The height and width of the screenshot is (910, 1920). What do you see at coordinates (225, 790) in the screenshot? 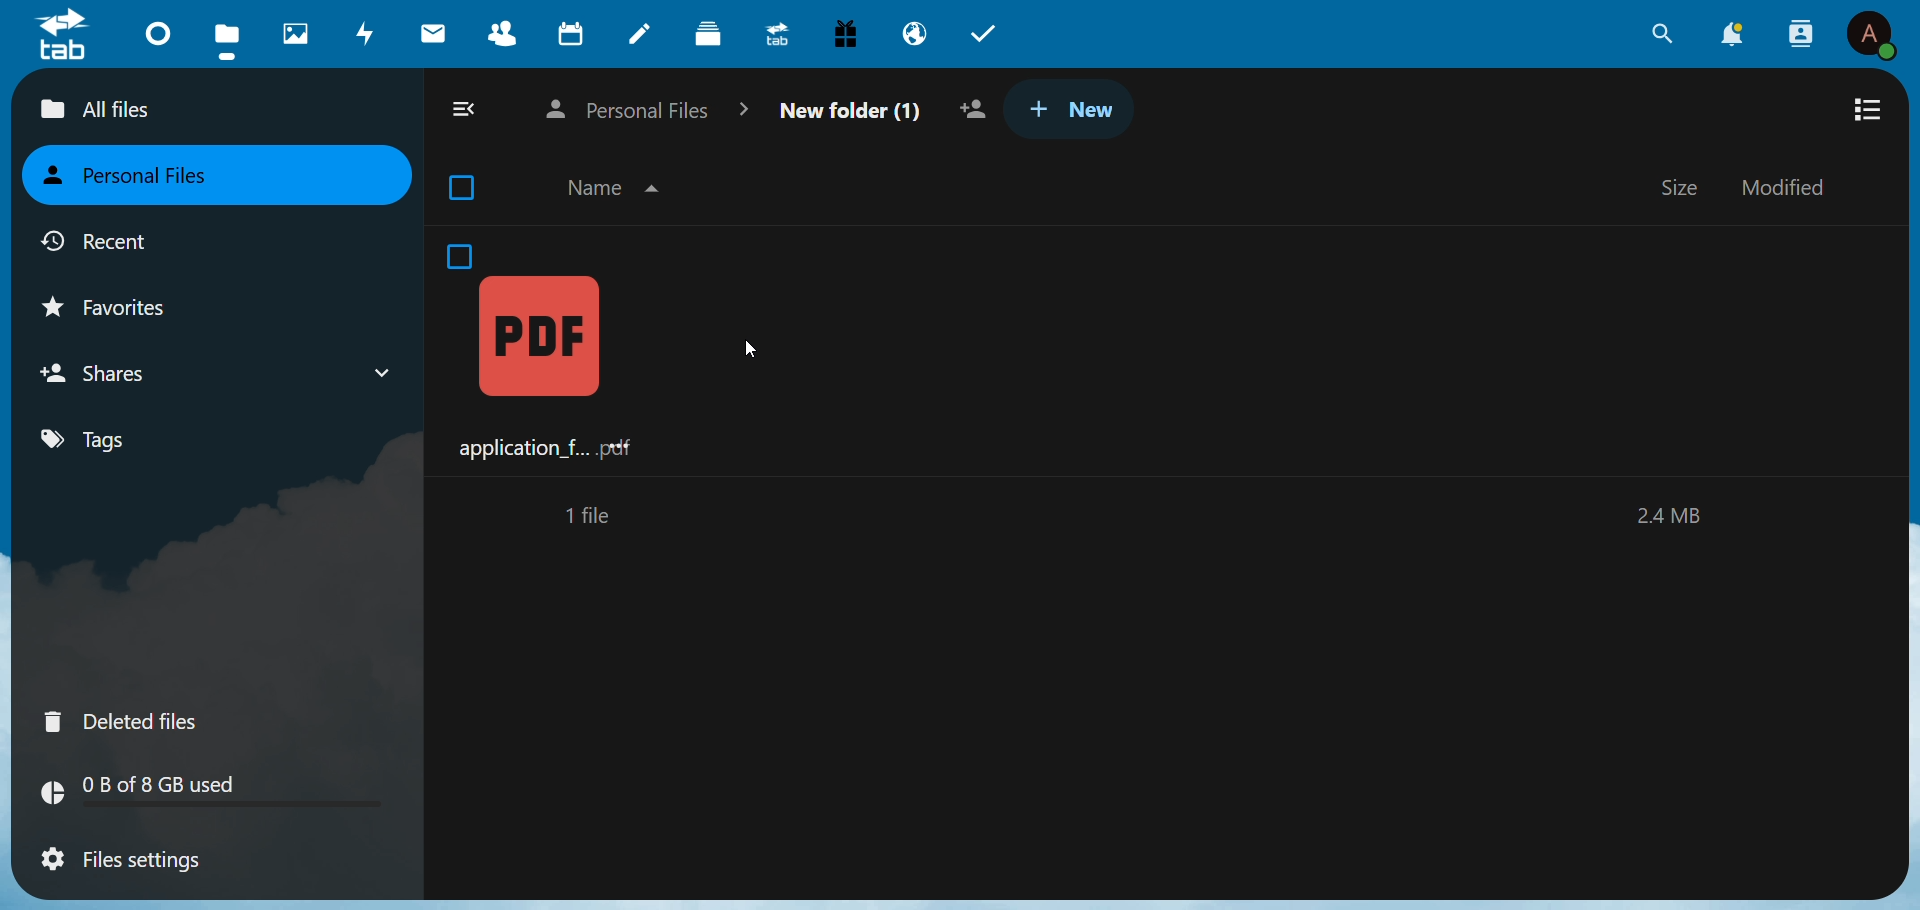
I see `memory` at bounding box center [225, 790].